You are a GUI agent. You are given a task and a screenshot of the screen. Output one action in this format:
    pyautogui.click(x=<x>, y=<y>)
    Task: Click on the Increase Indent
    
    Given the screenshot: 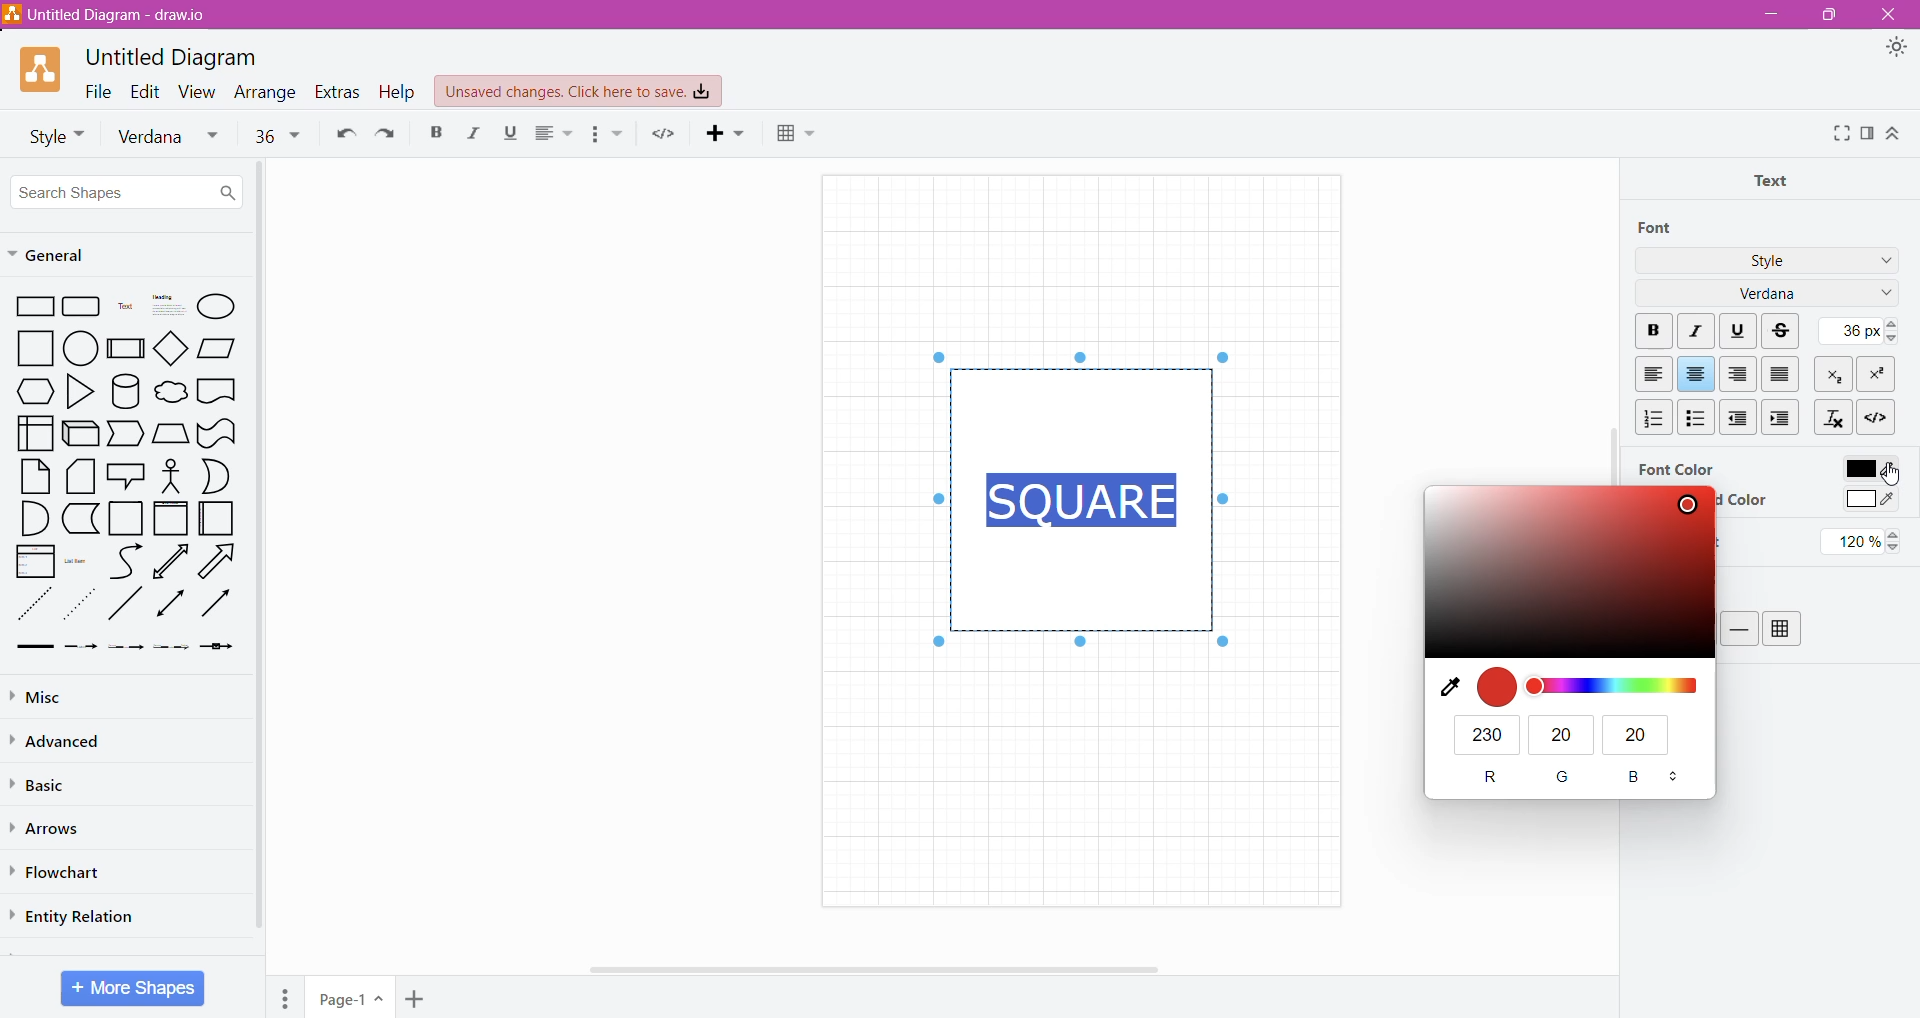 What is the action you would take?
    pyautogui.click(x=1783, y=417)
    